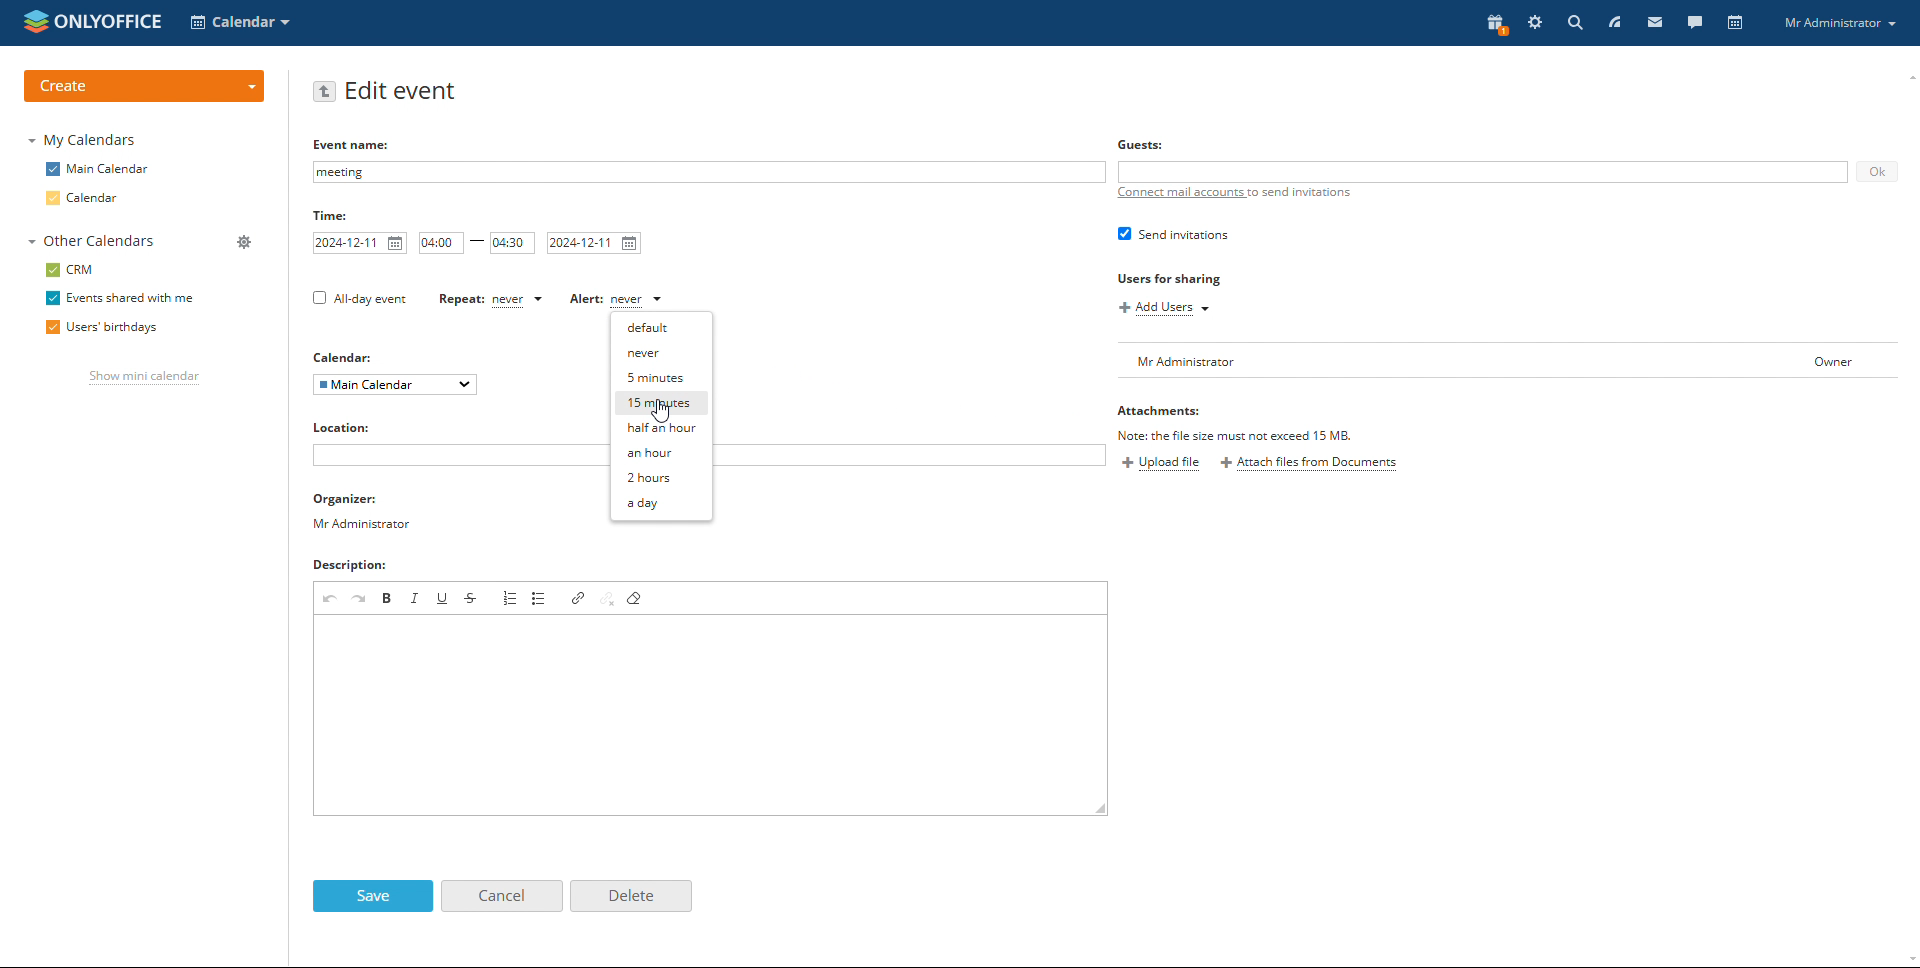 The height and width of the screenshot is (968, 1920). Describe the element at coordinates (473, 598) in the screenshot. I see `strikethrough` at that location.